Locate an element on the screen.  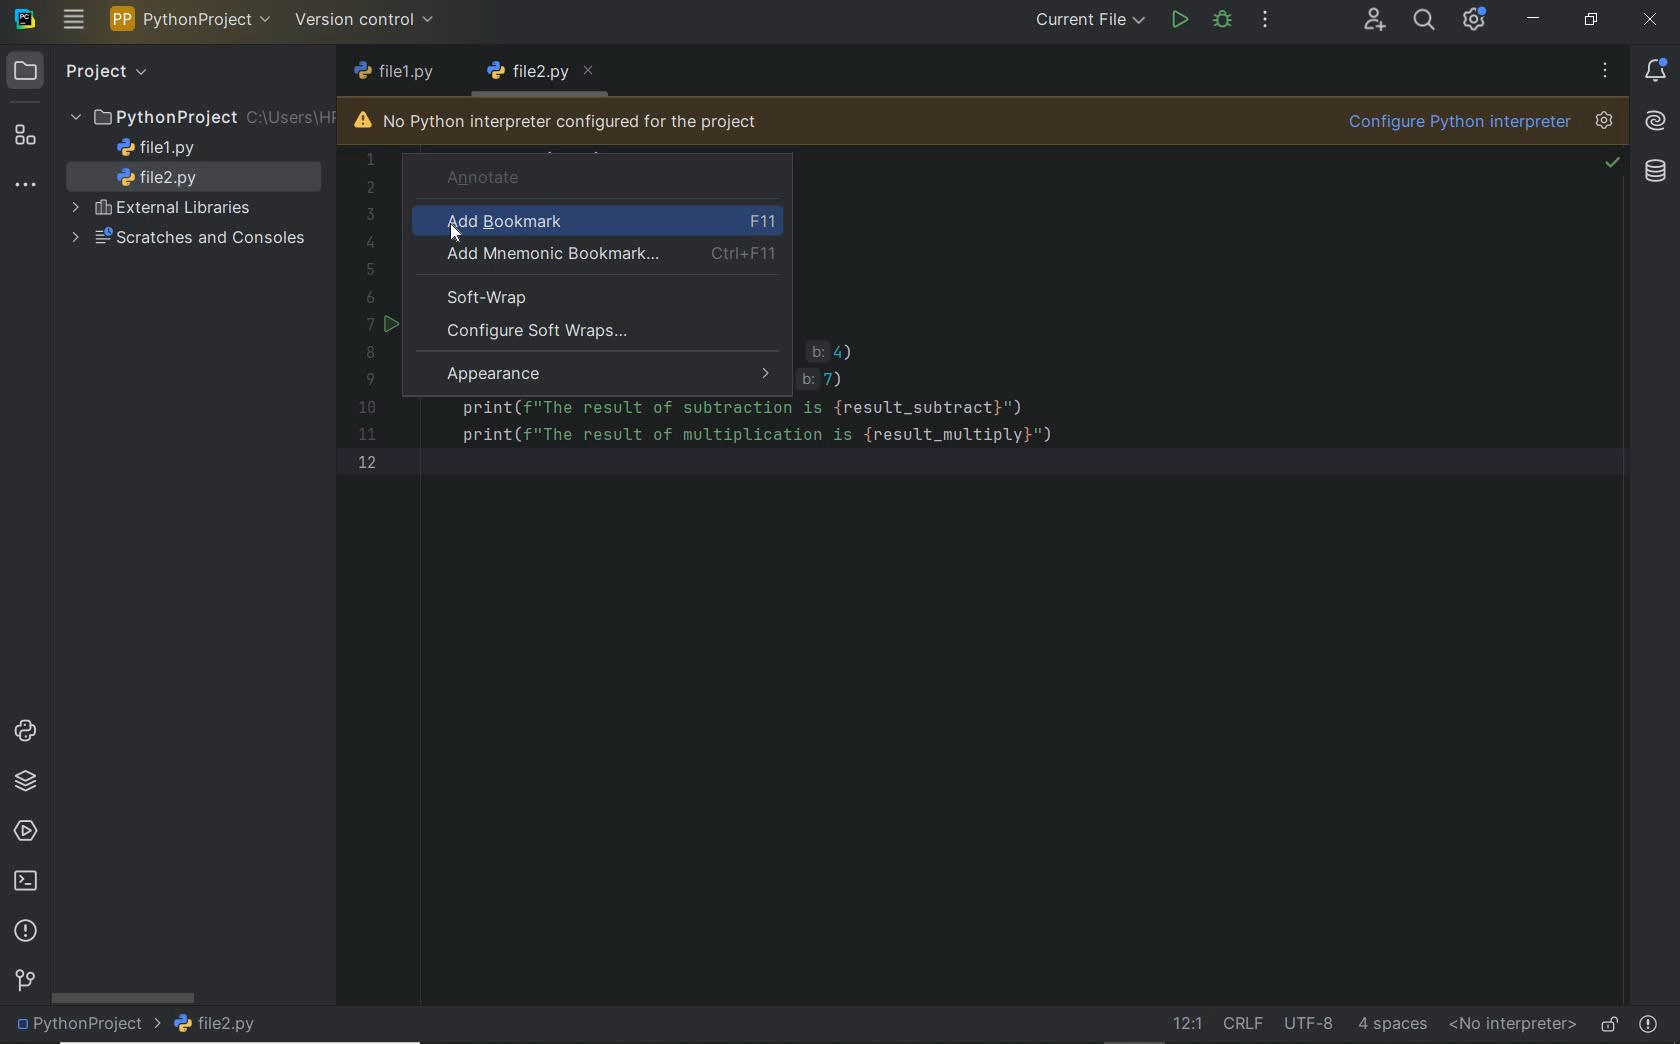
more options is located at coordinates (1603, 70).